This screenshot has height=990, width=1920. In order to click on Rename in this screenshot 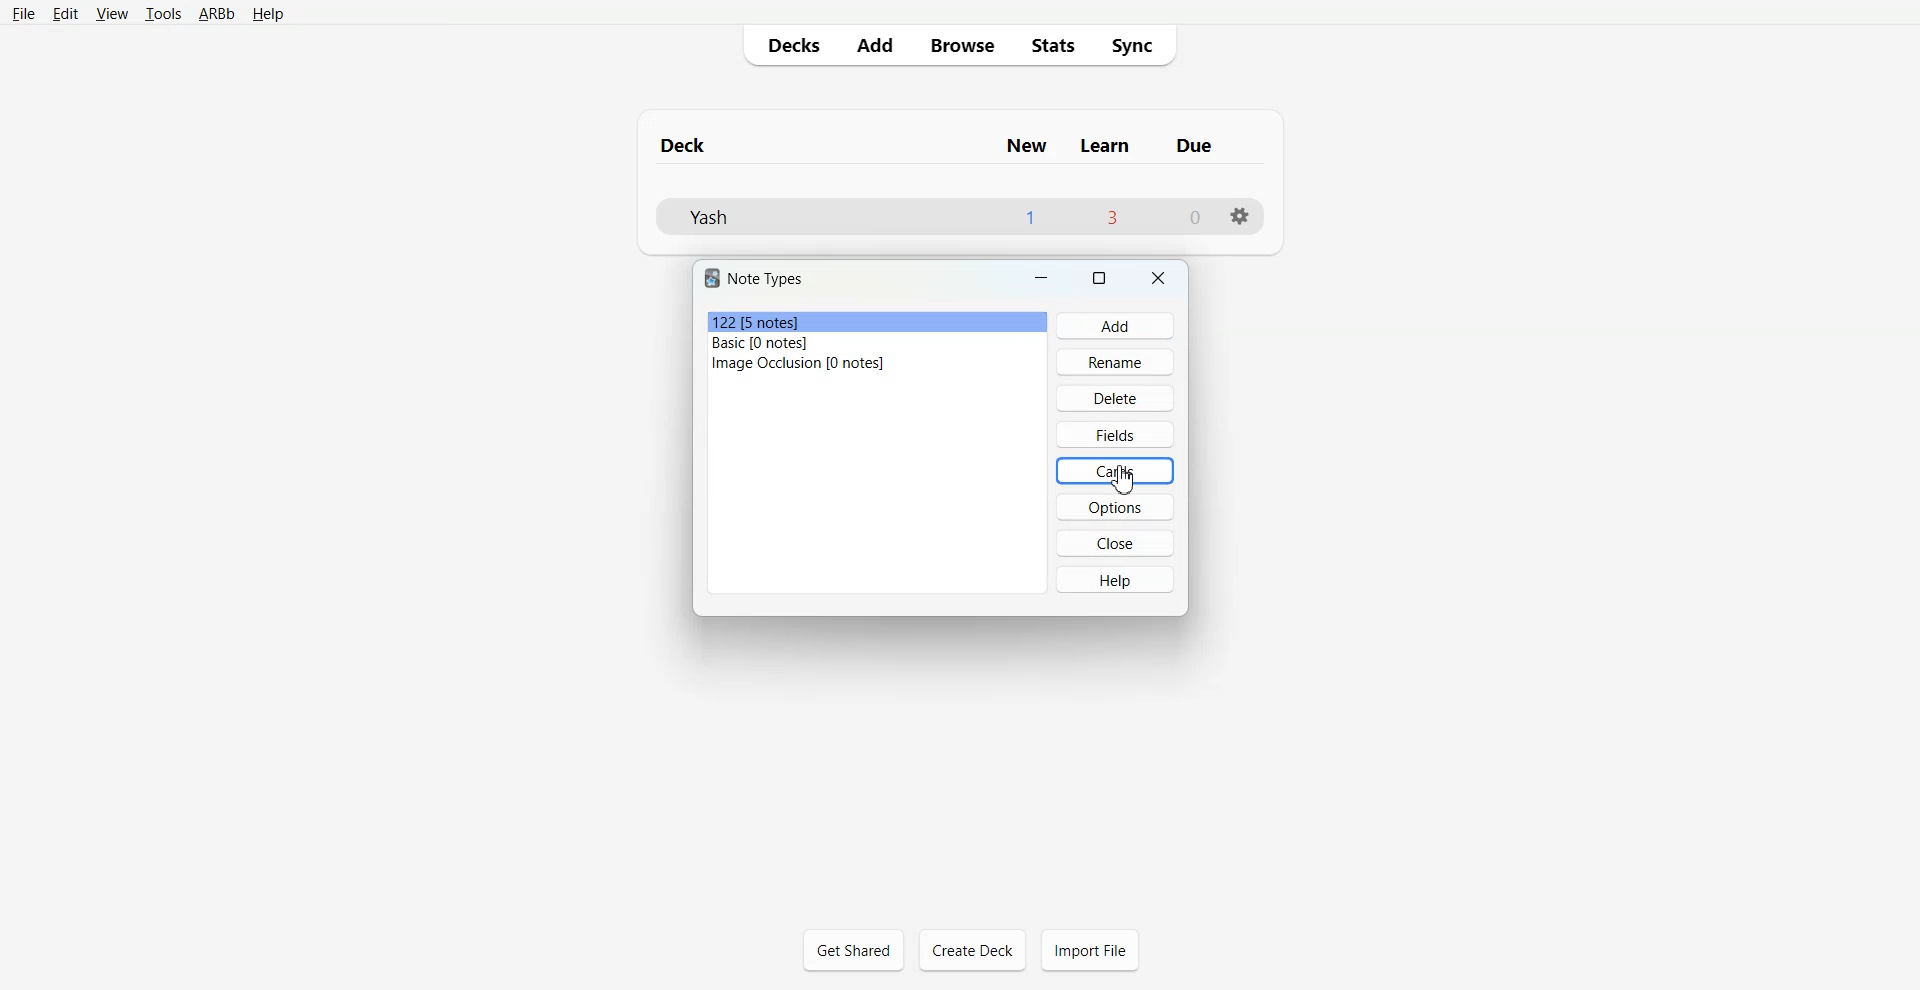, I will do `click(1115, 361)`.